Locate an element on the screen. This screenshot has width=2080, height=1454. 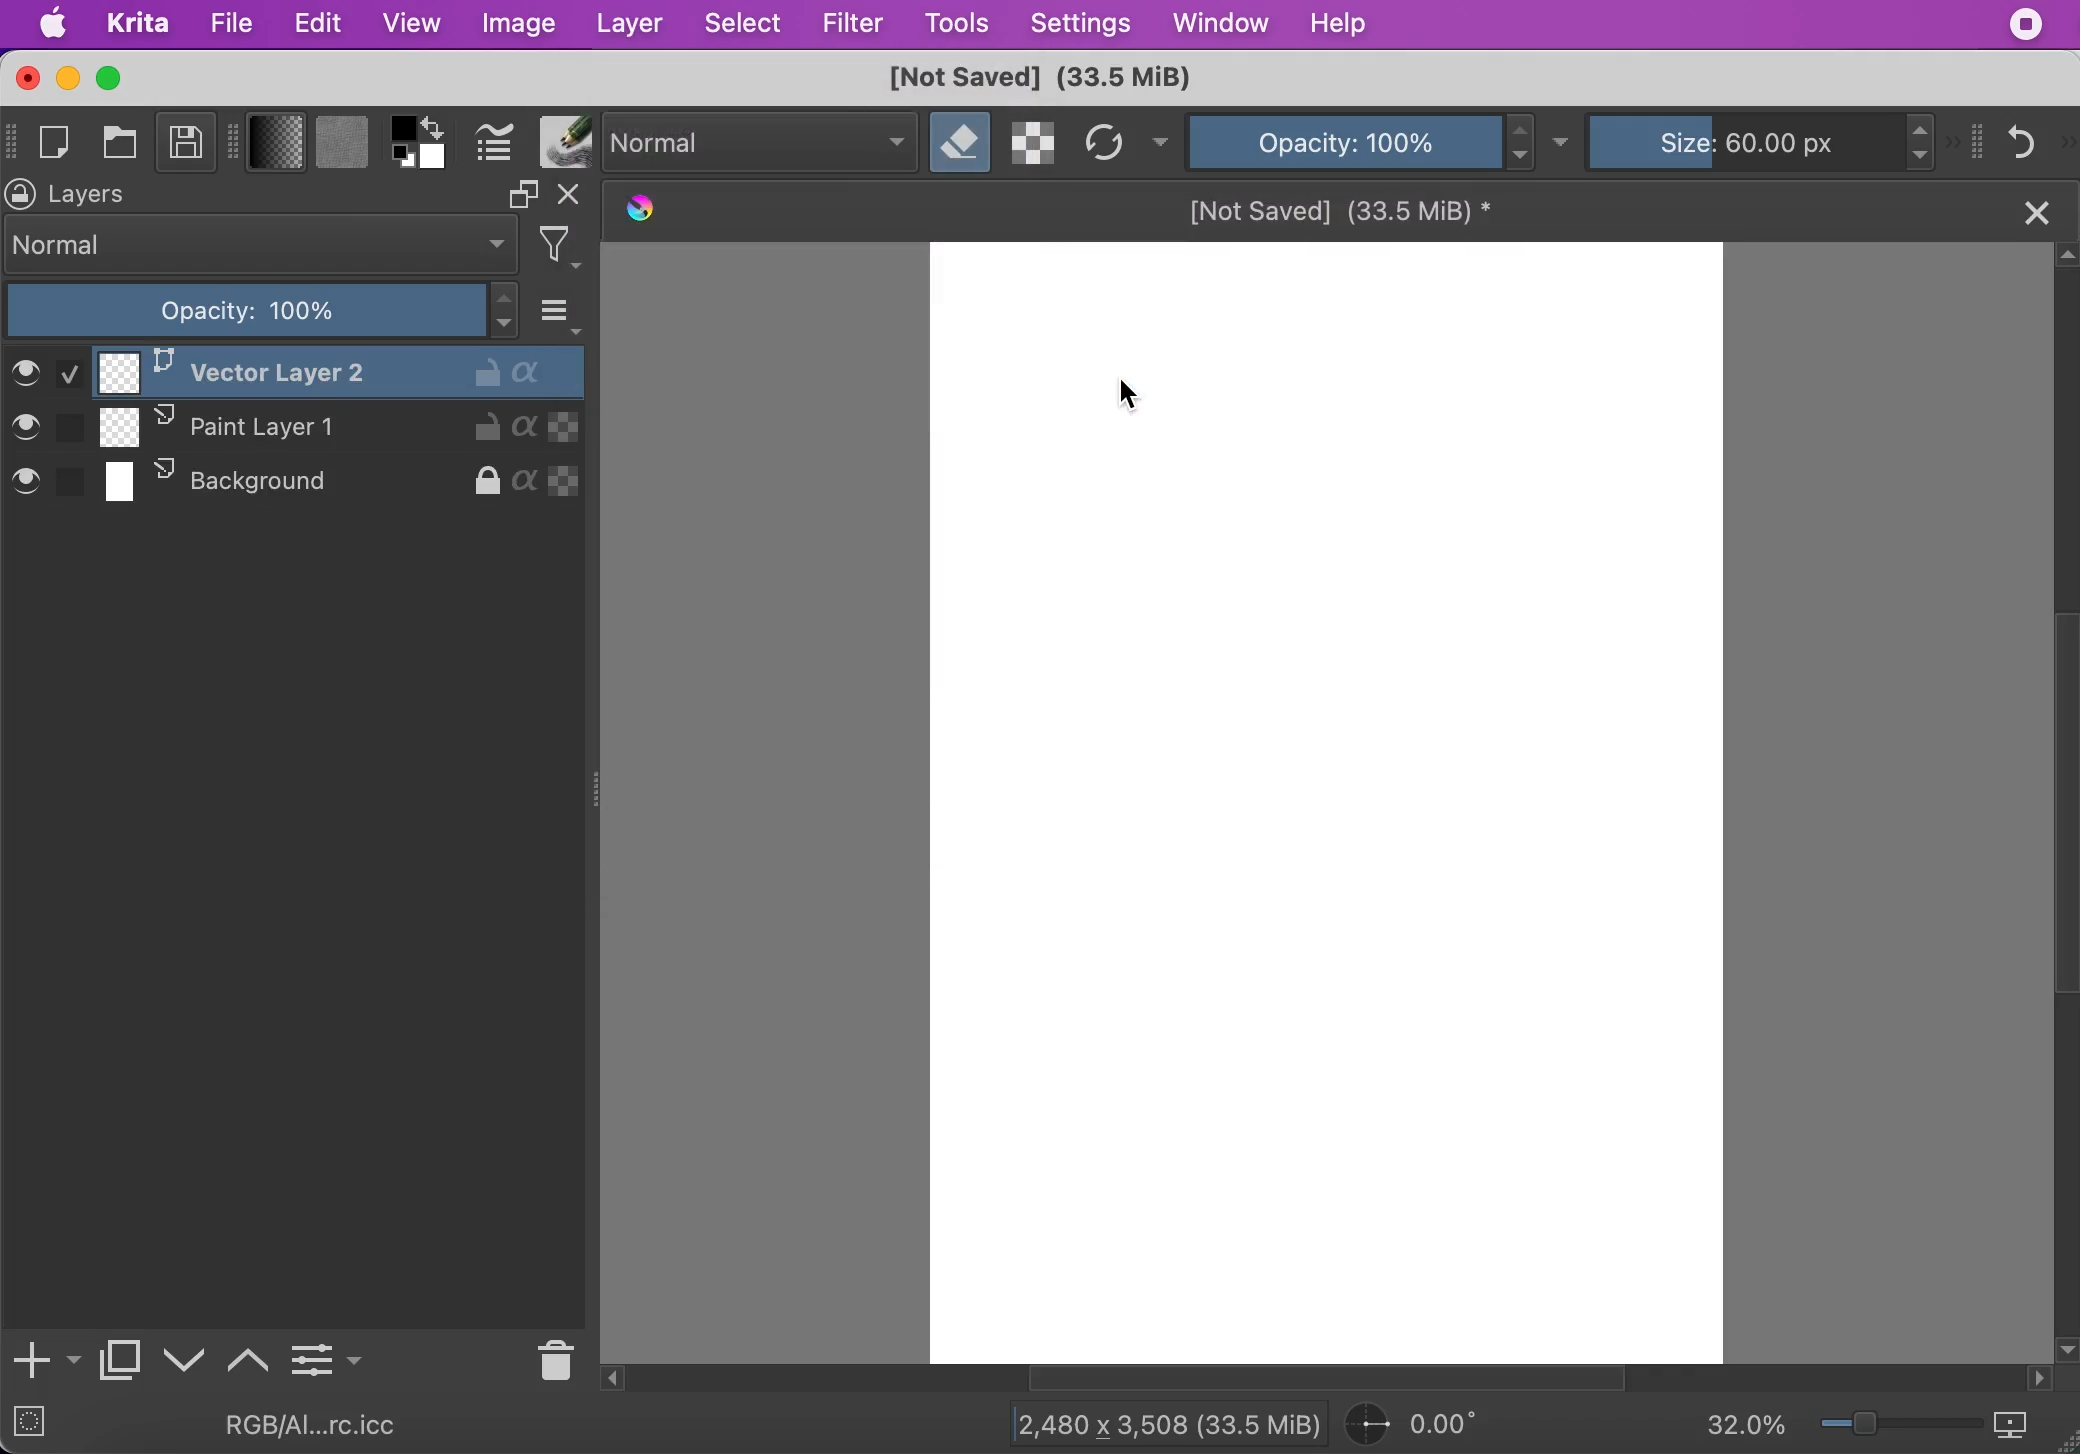
minimize is located at coordinates (66, 78).